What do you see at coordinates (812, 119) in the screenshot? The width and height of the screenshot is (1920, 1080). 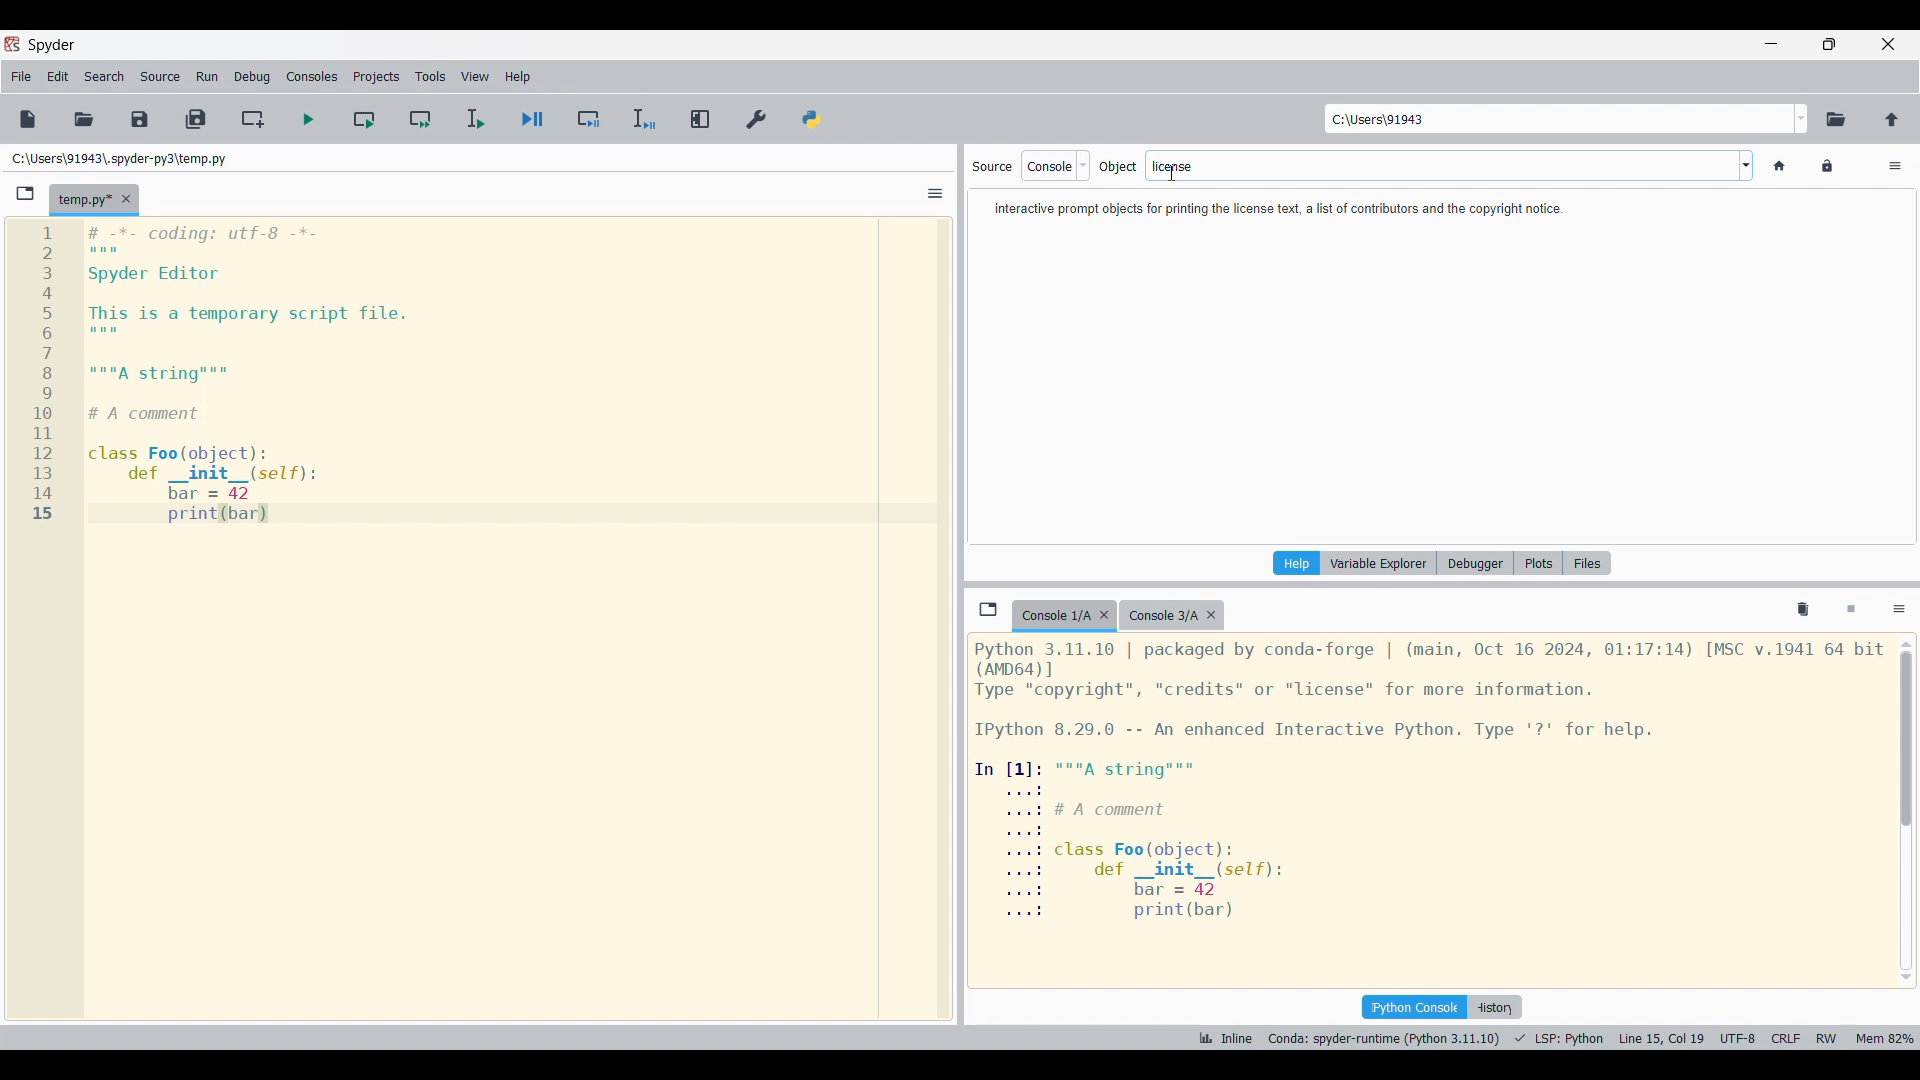 I see `PYTHONPATH manager` at bounding box center [812, 119].